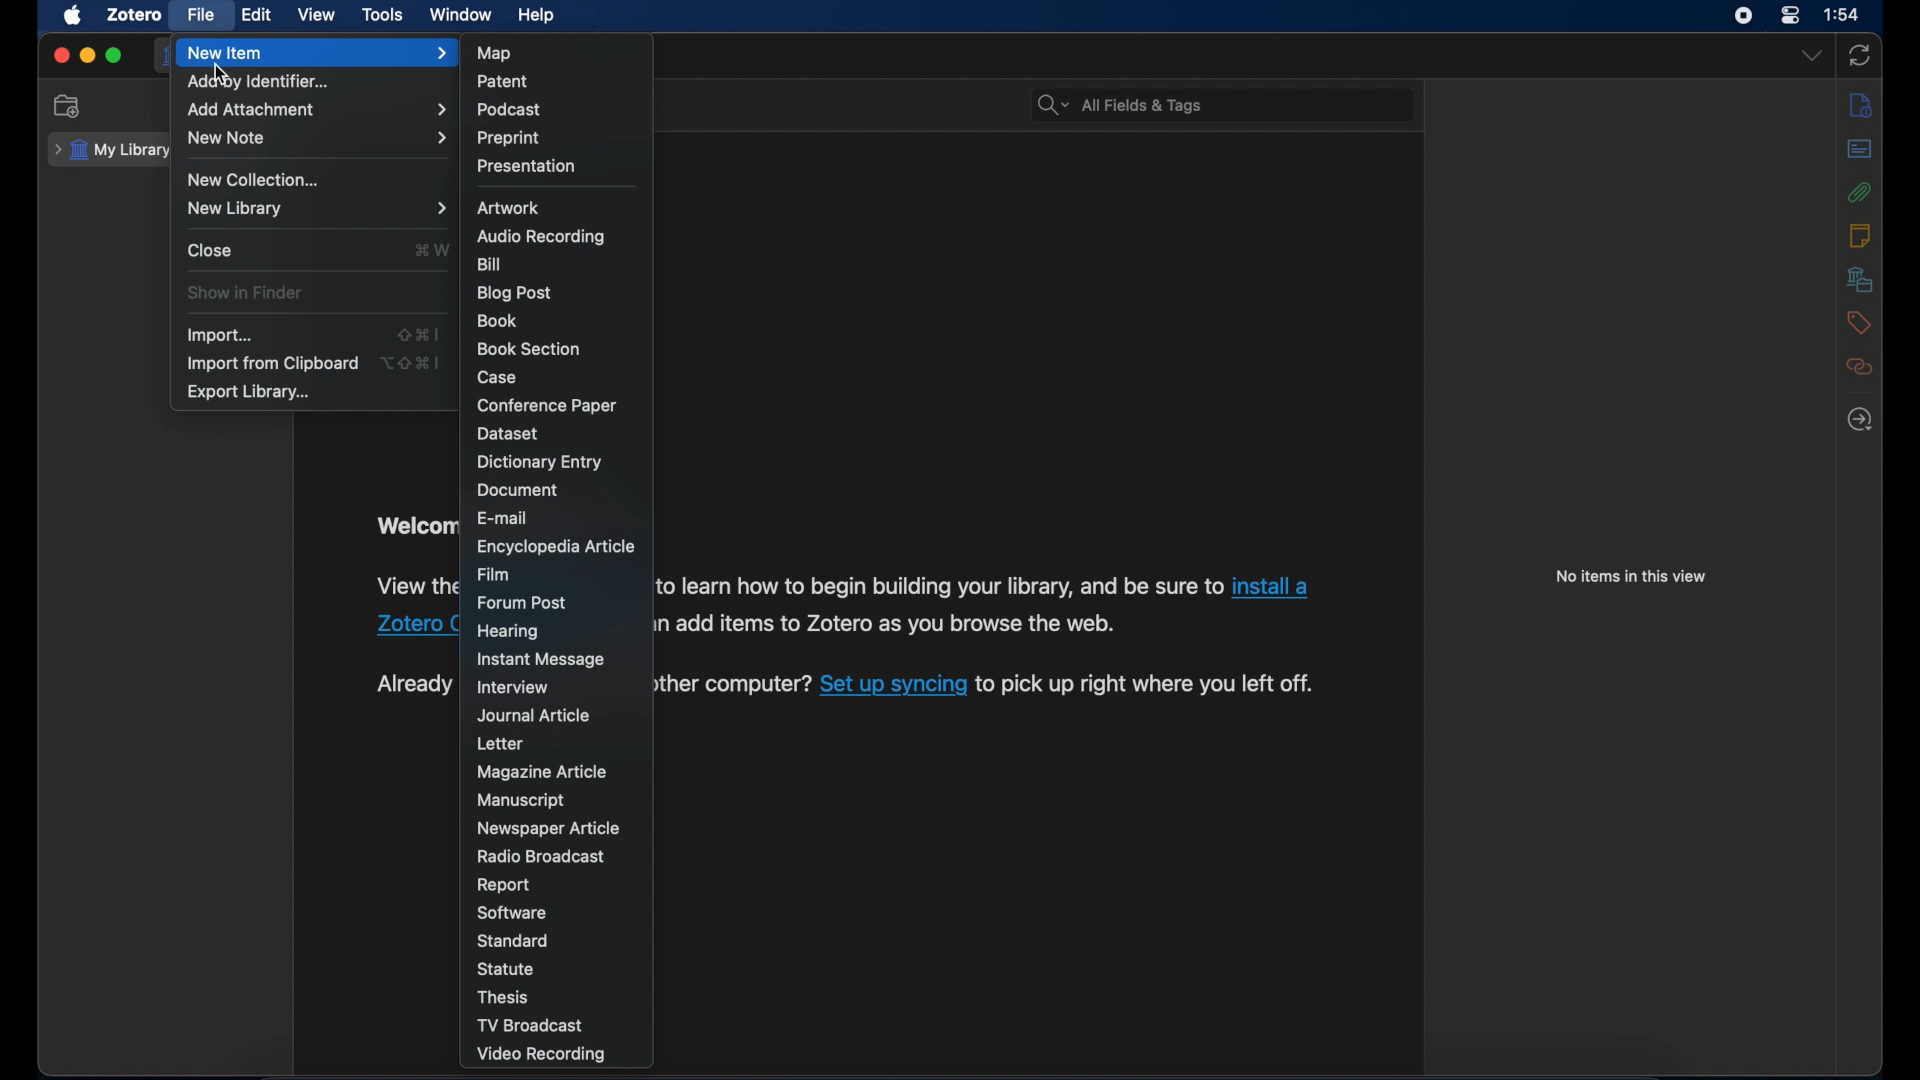 The image size is (1920, 1080). I want to click on All Fields & Tags, so click(1220, 101).